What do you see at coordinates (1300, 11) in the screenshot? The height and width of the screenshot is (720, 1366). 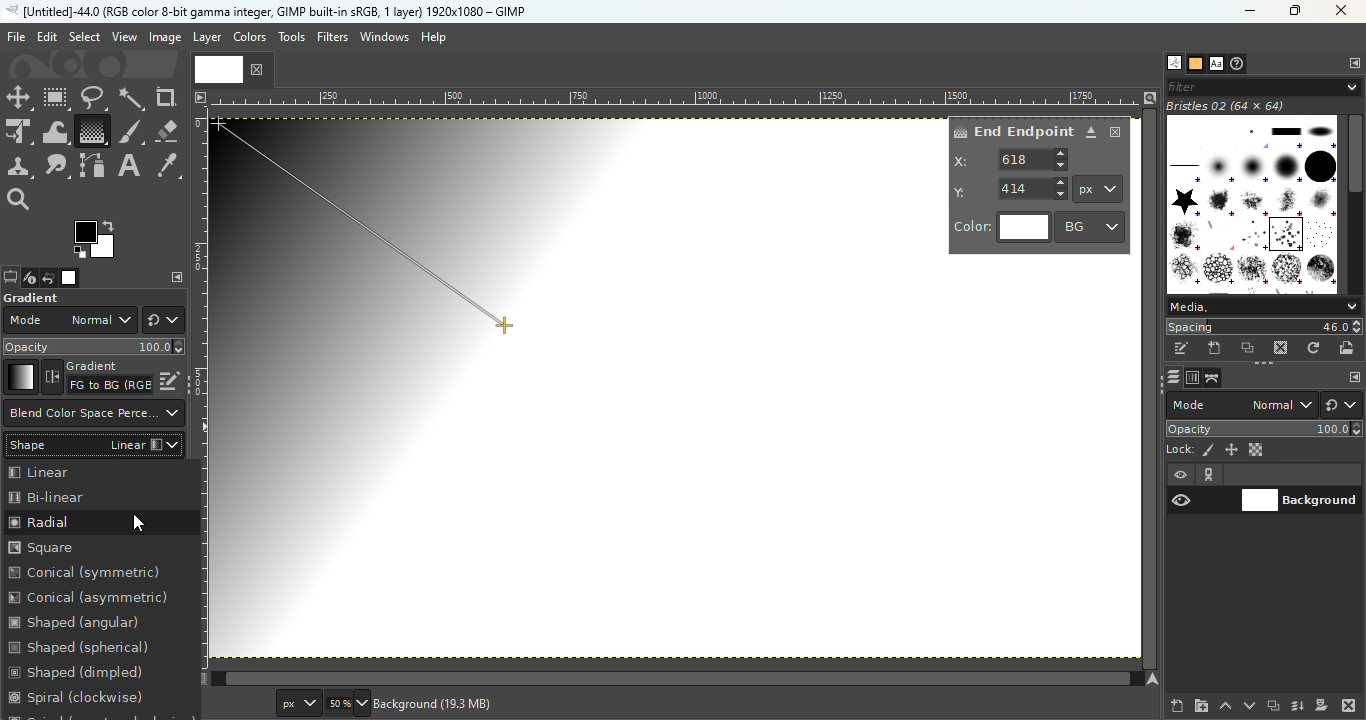 I see `Maximize` at bounding box center [1300, 11].